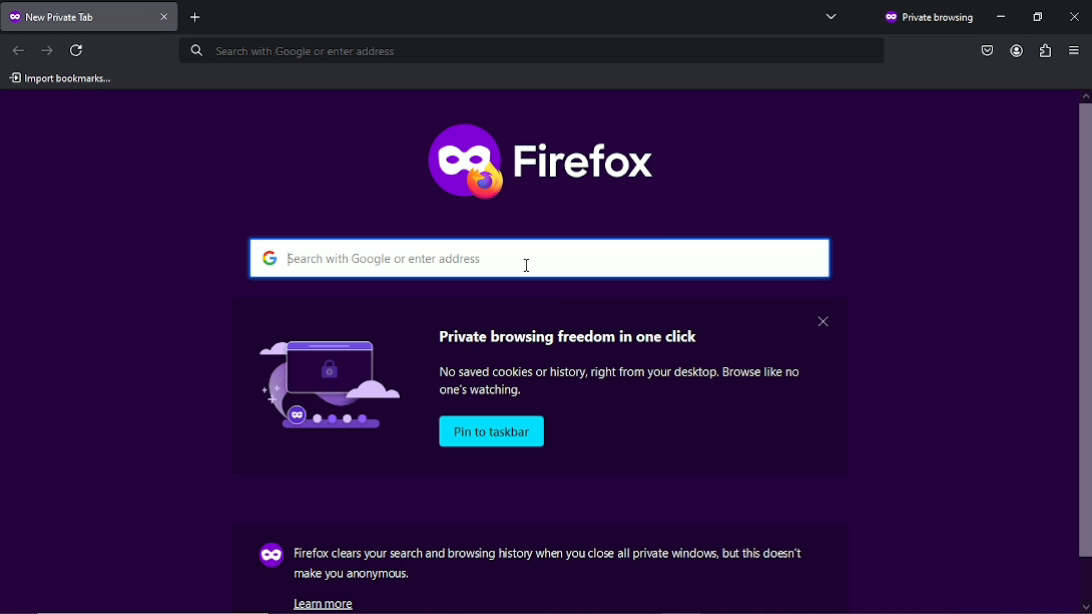 This screenshot has height=614, width=1092. Describe the element at coordinates (329, 603) in the screenshot. I see `Learn more` at that location.